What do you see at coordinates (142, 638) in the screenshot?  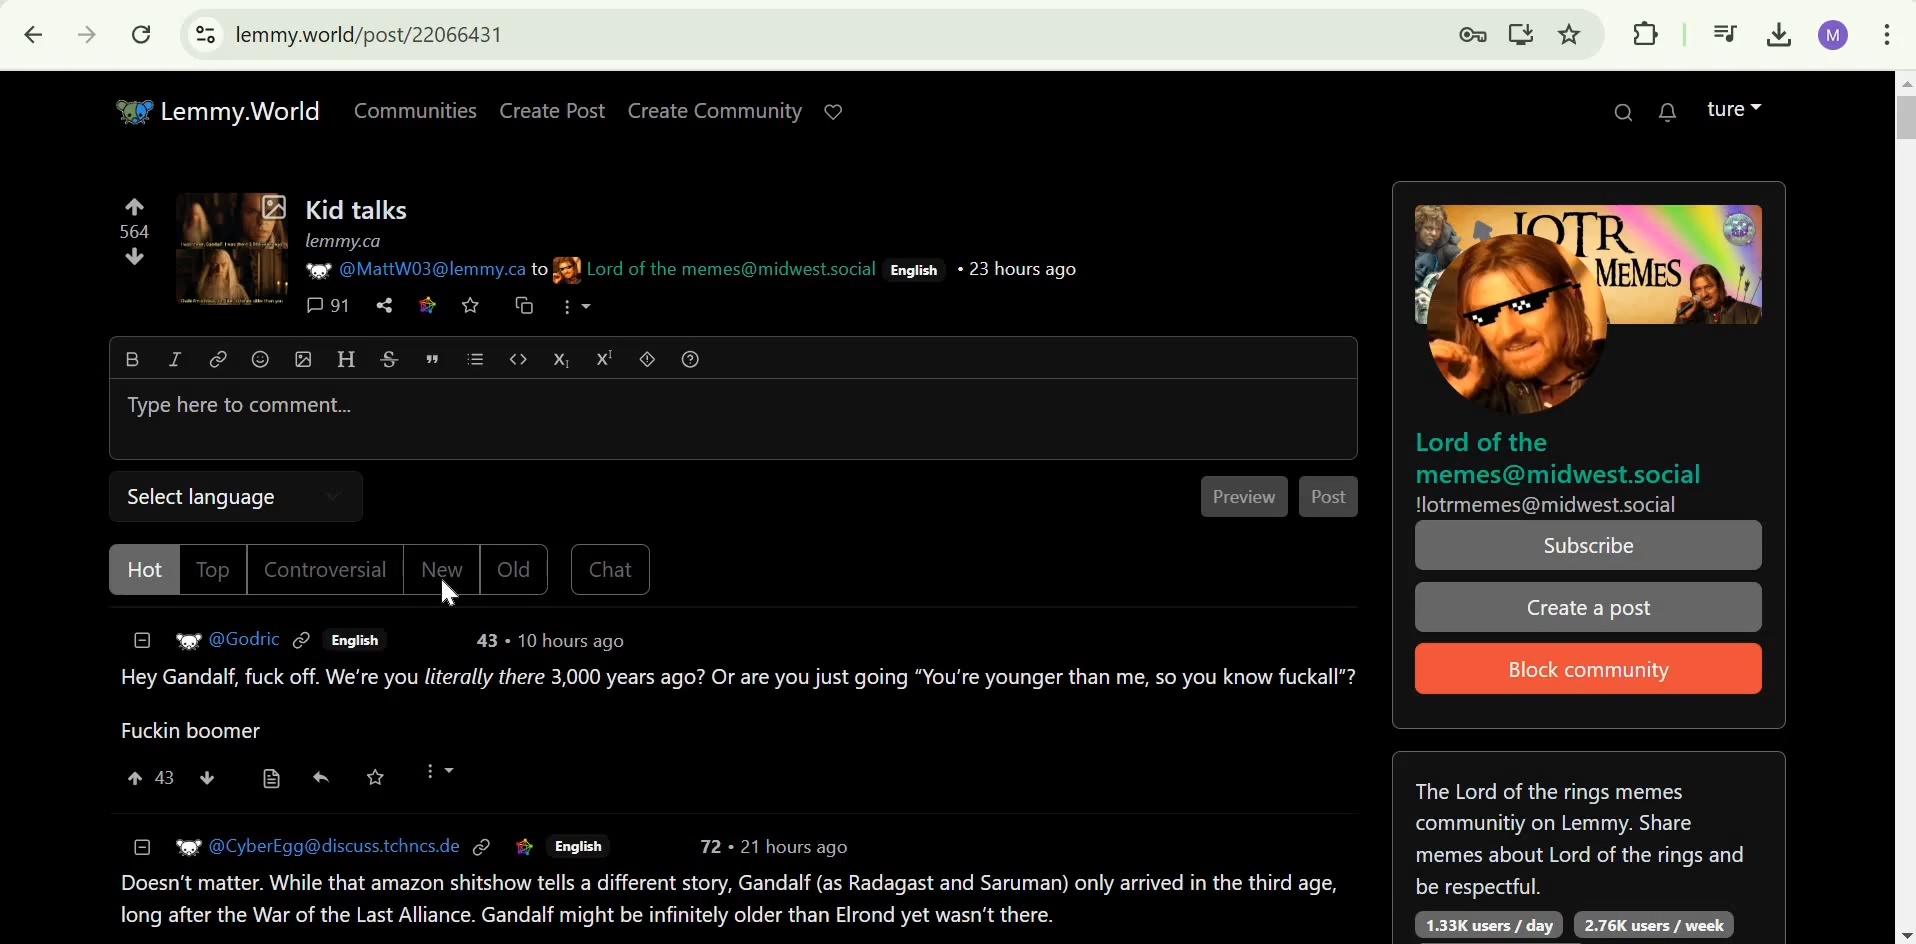 I see `collapse` at bounding box center [142, 638].